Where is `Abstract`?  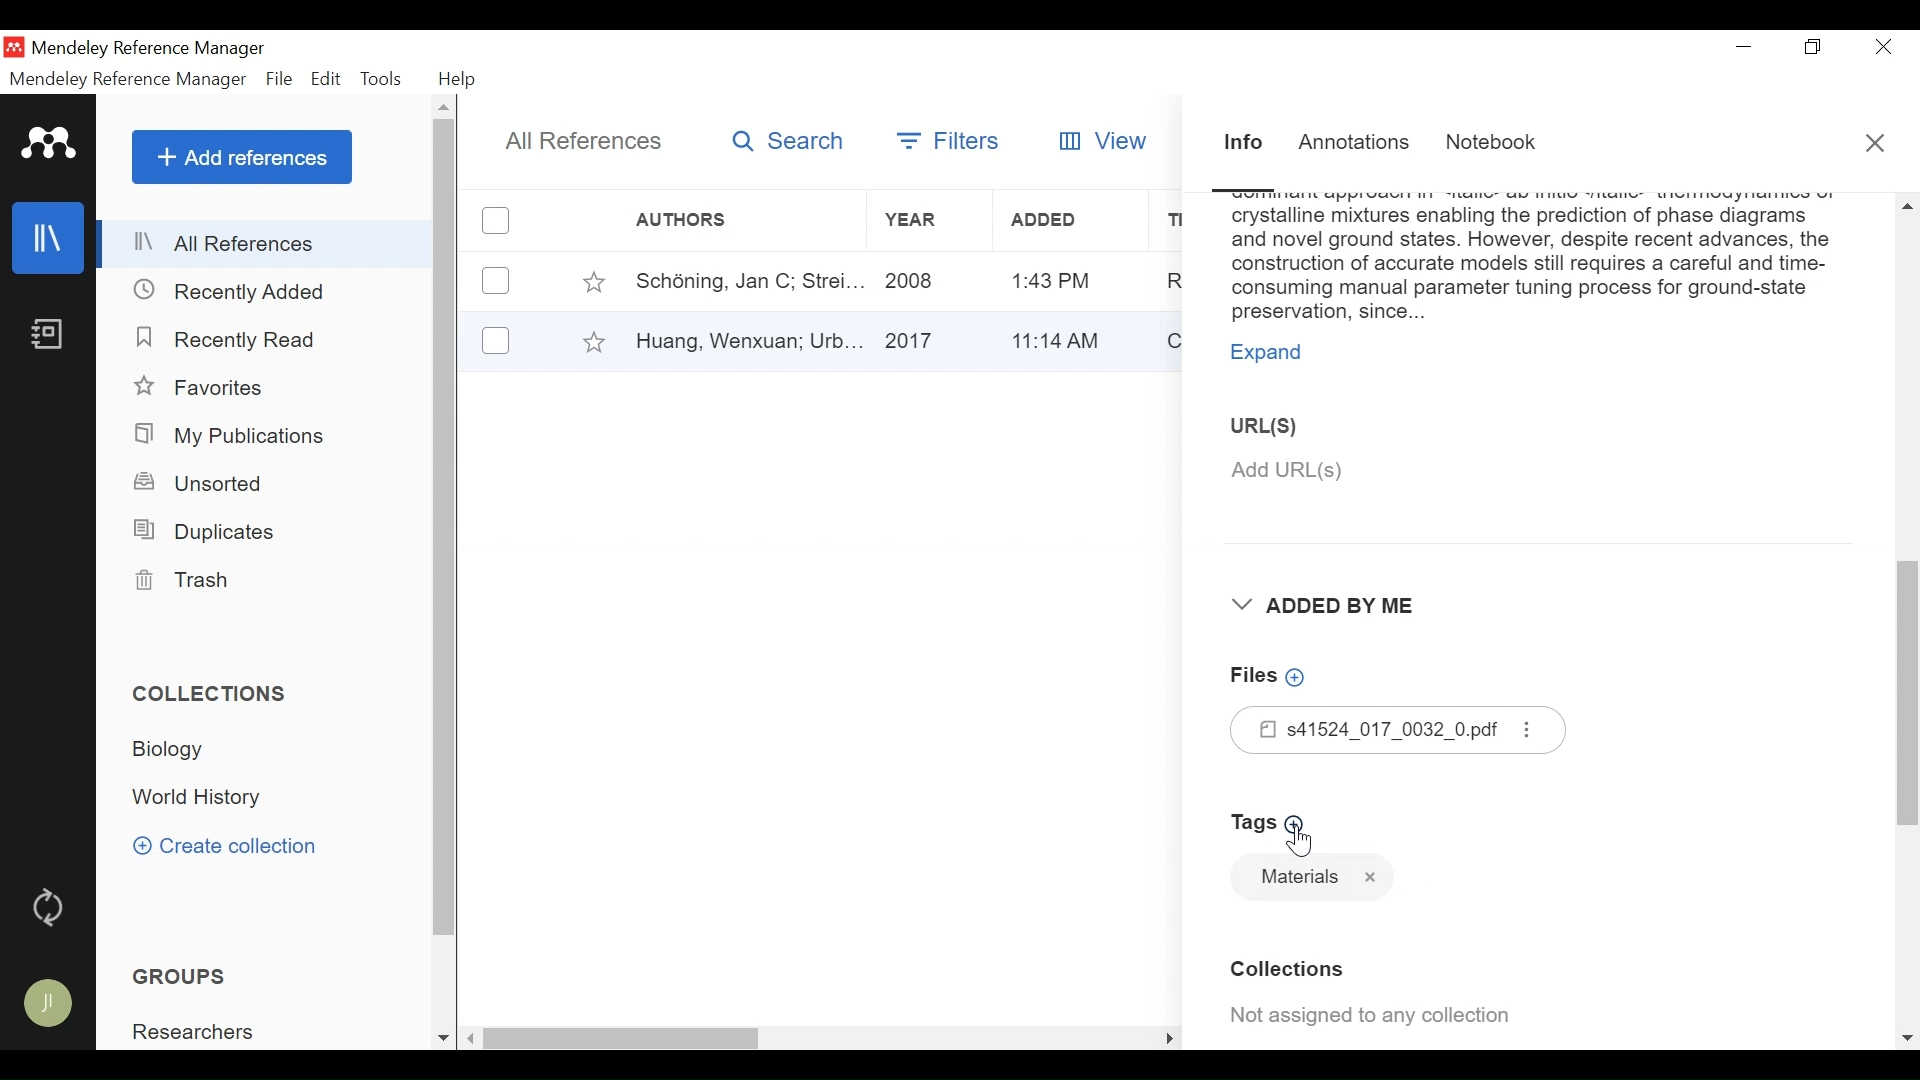 Abstract is located at coordinates (1532, 260).